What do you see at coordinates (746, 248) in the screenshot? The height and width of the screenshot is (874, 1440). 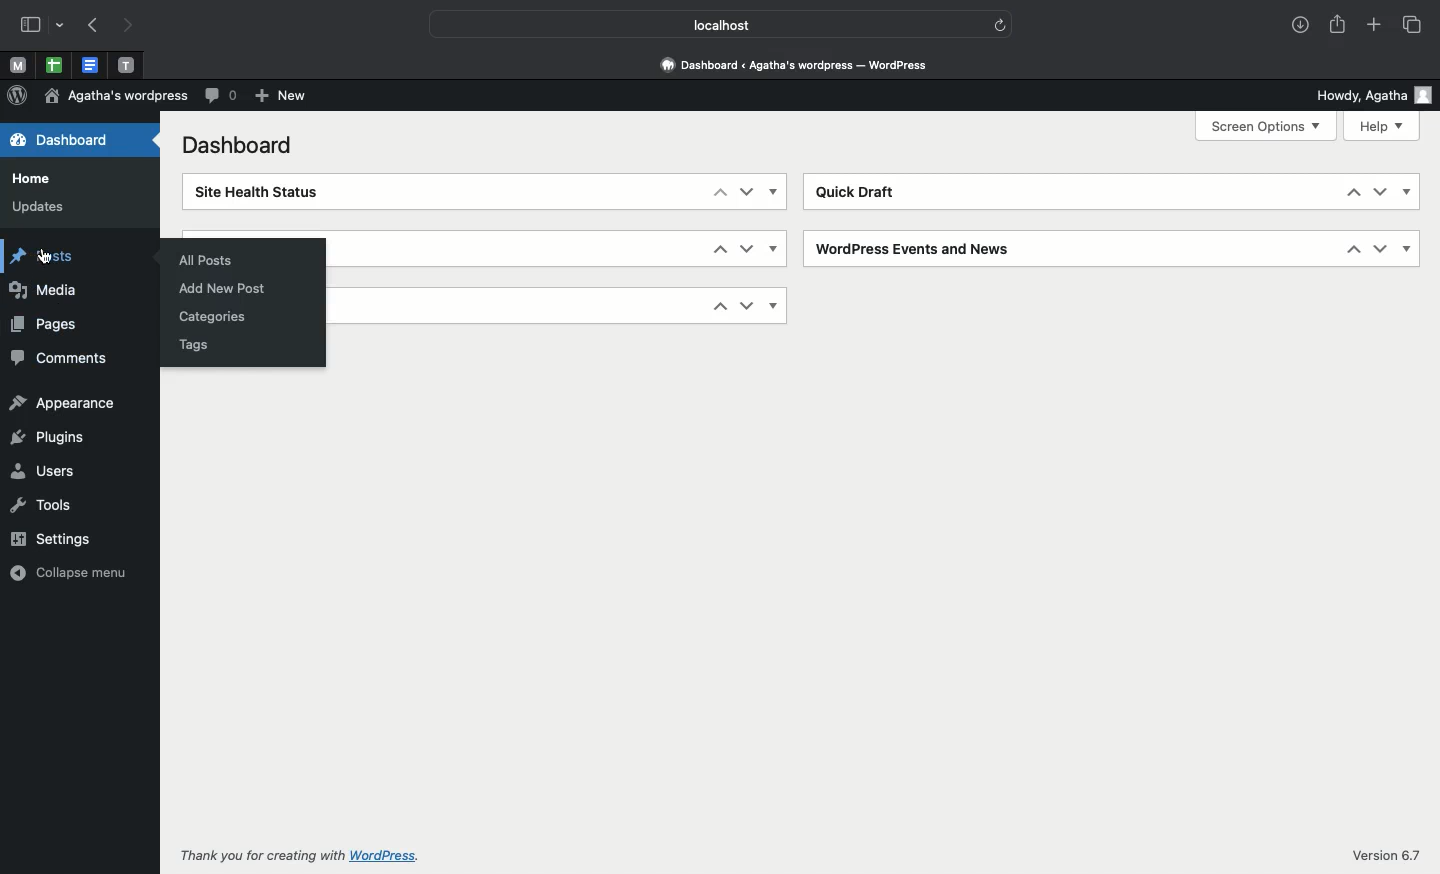 I see `Down` at bounding box center [746, 248].